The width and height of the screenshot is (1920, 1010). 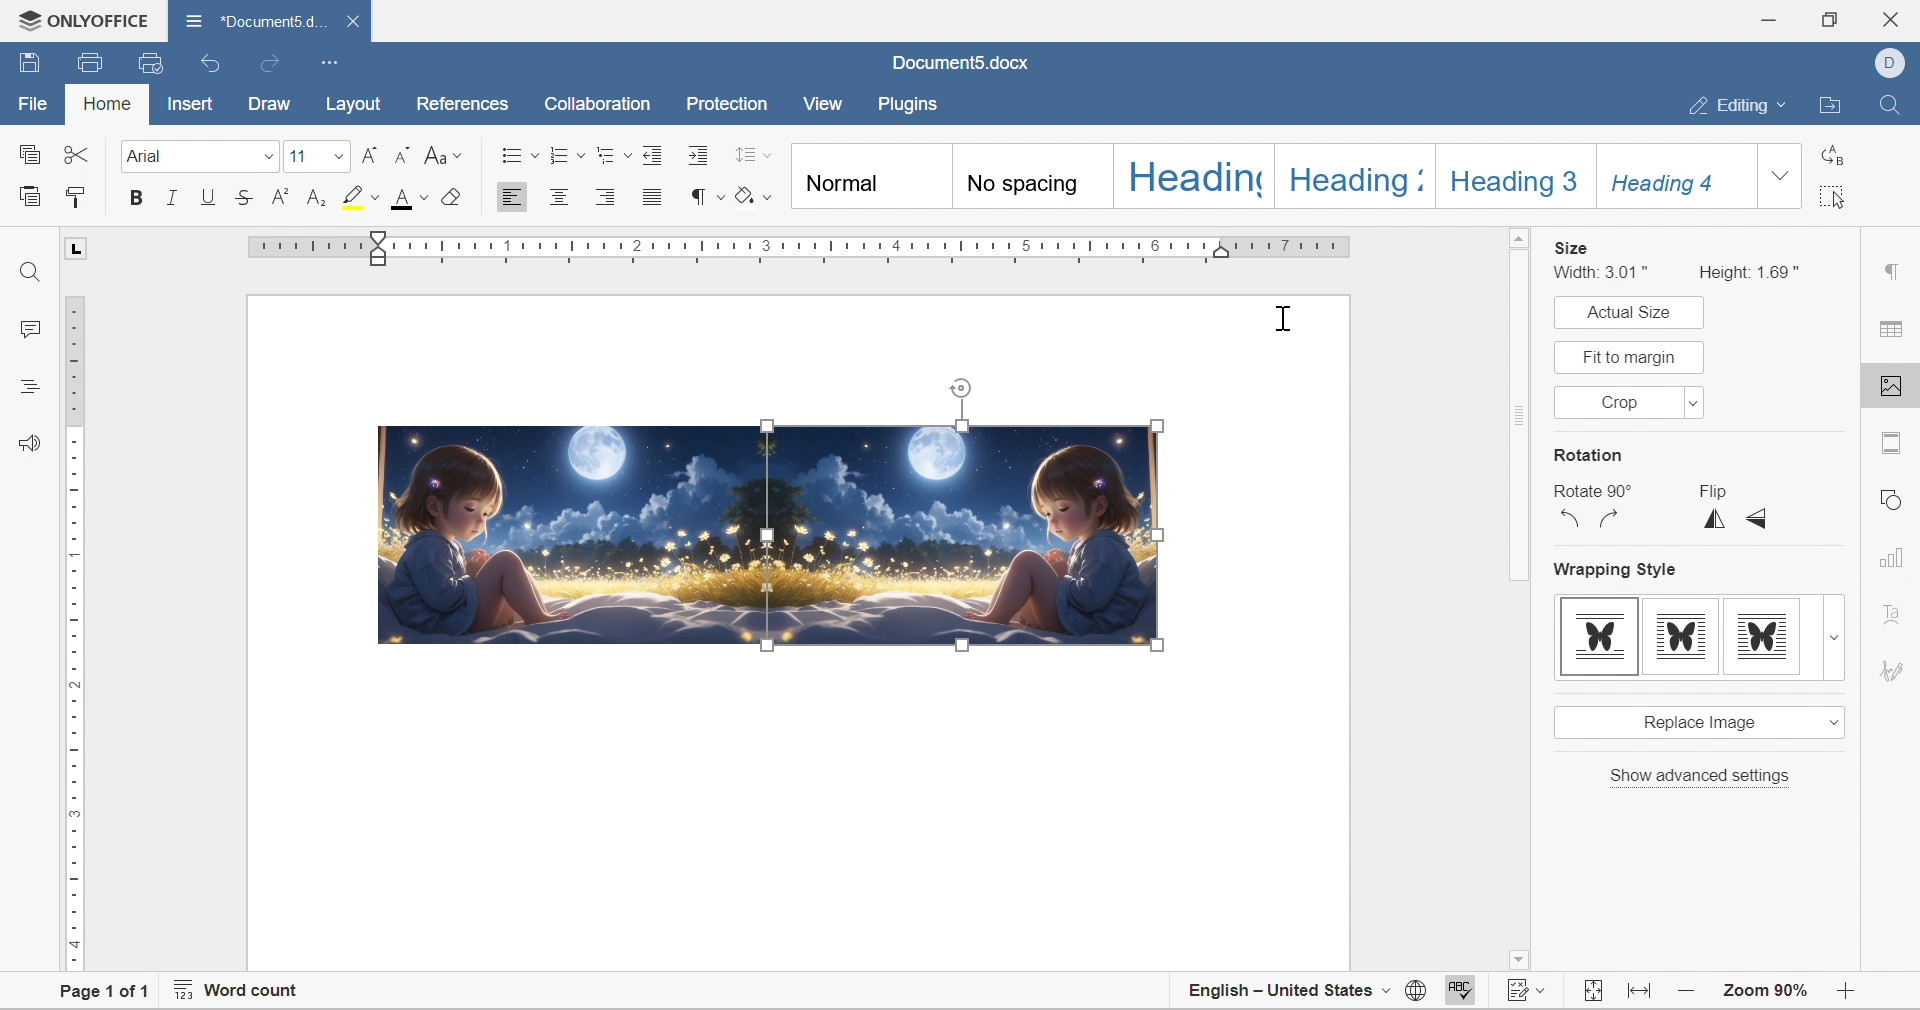 What do you see at coordinates (1848, 963) in the screenshot?
I see `scroll down` at bounding box center [1848, 963].